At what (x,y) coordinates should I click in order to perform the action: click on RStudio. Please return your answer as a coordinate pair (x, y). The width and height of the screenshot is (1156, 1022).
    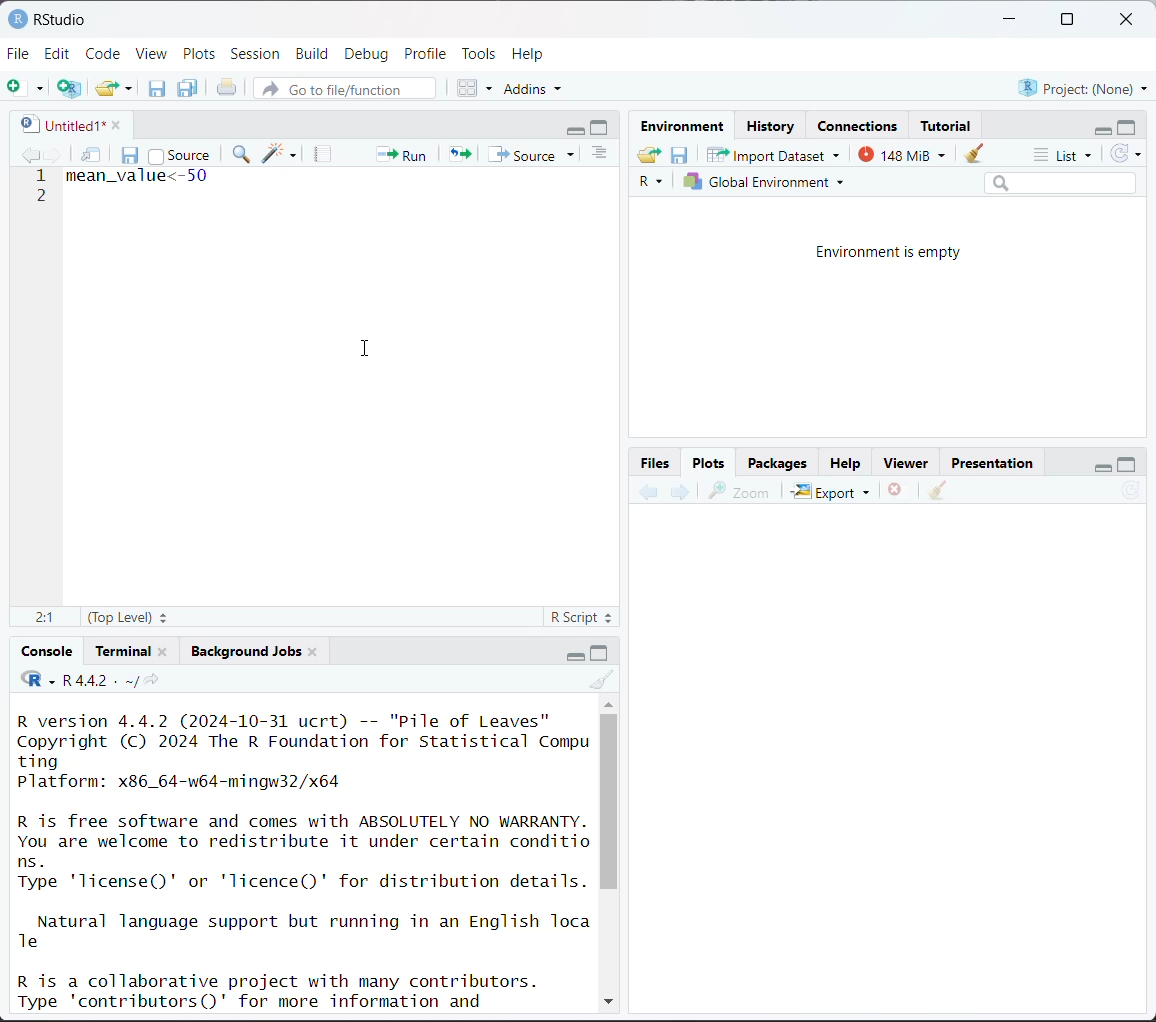
    Looking at the image, I should click on (47, 18).